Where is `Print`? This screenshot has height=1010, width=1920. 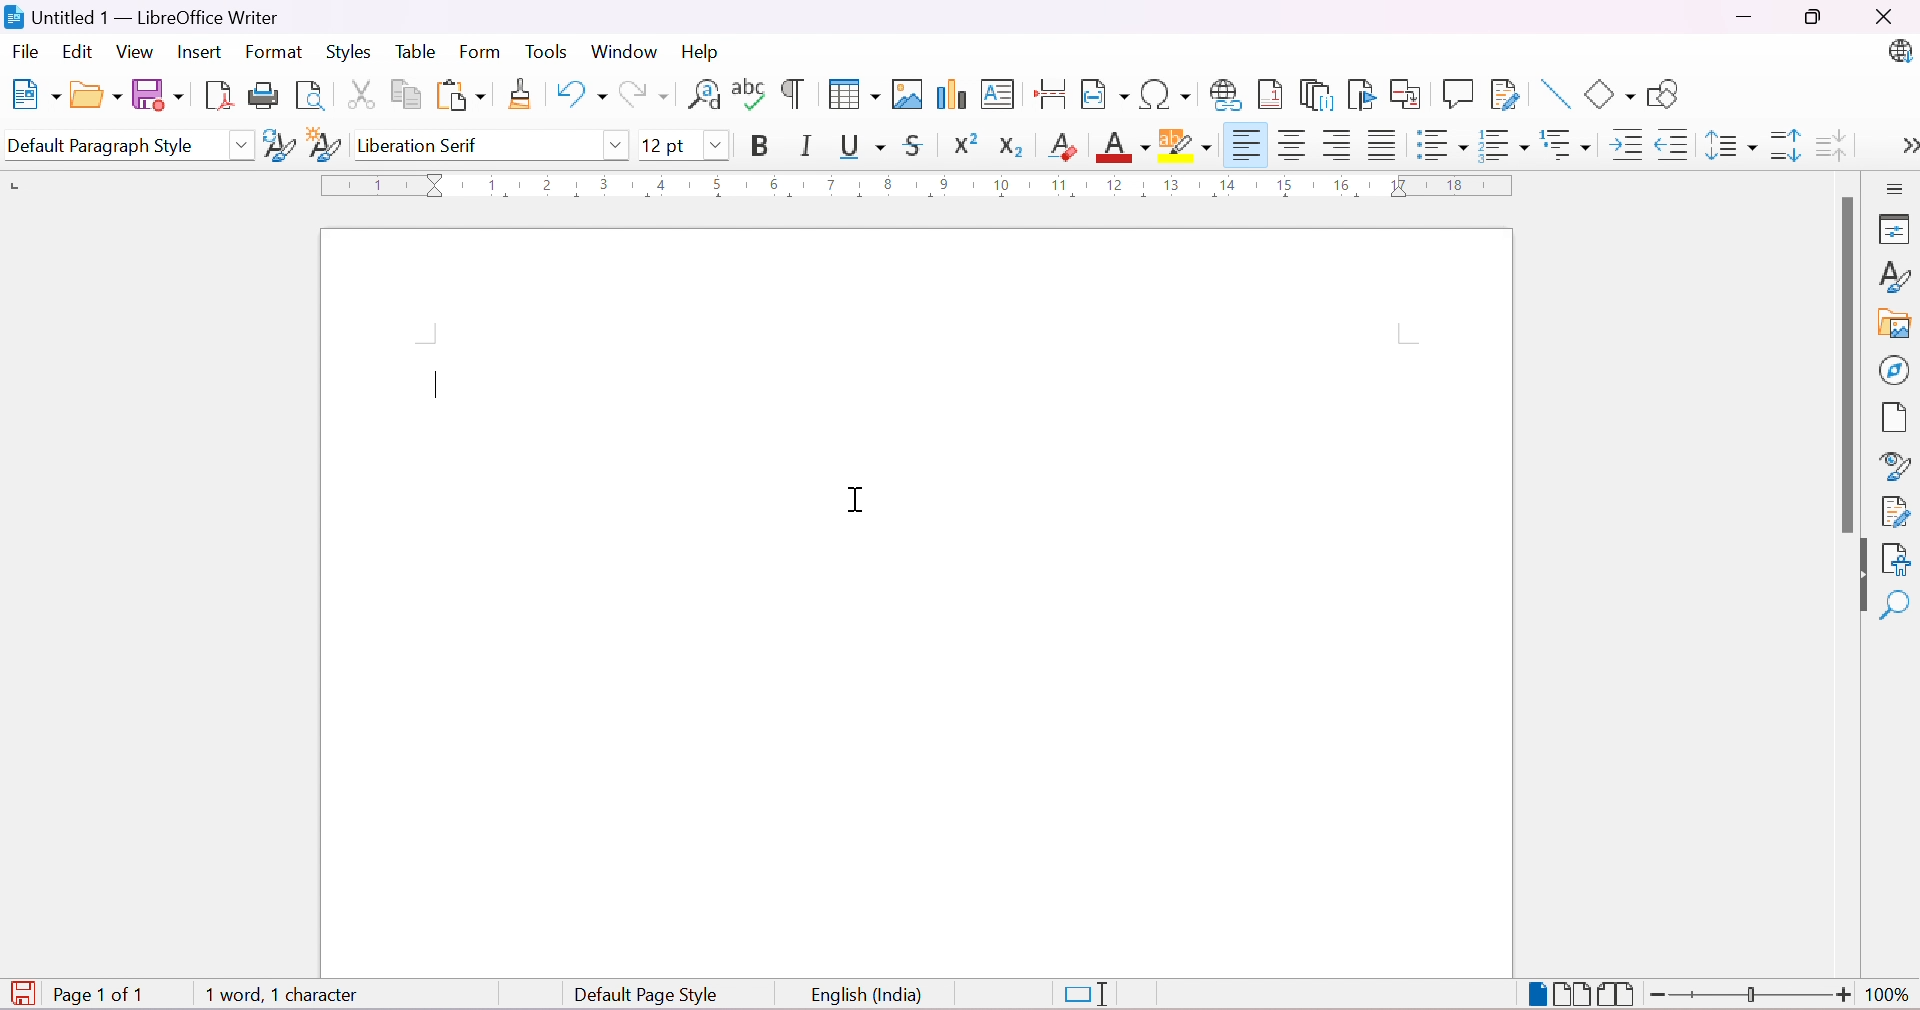
Print is located at coordinates (262, 97).